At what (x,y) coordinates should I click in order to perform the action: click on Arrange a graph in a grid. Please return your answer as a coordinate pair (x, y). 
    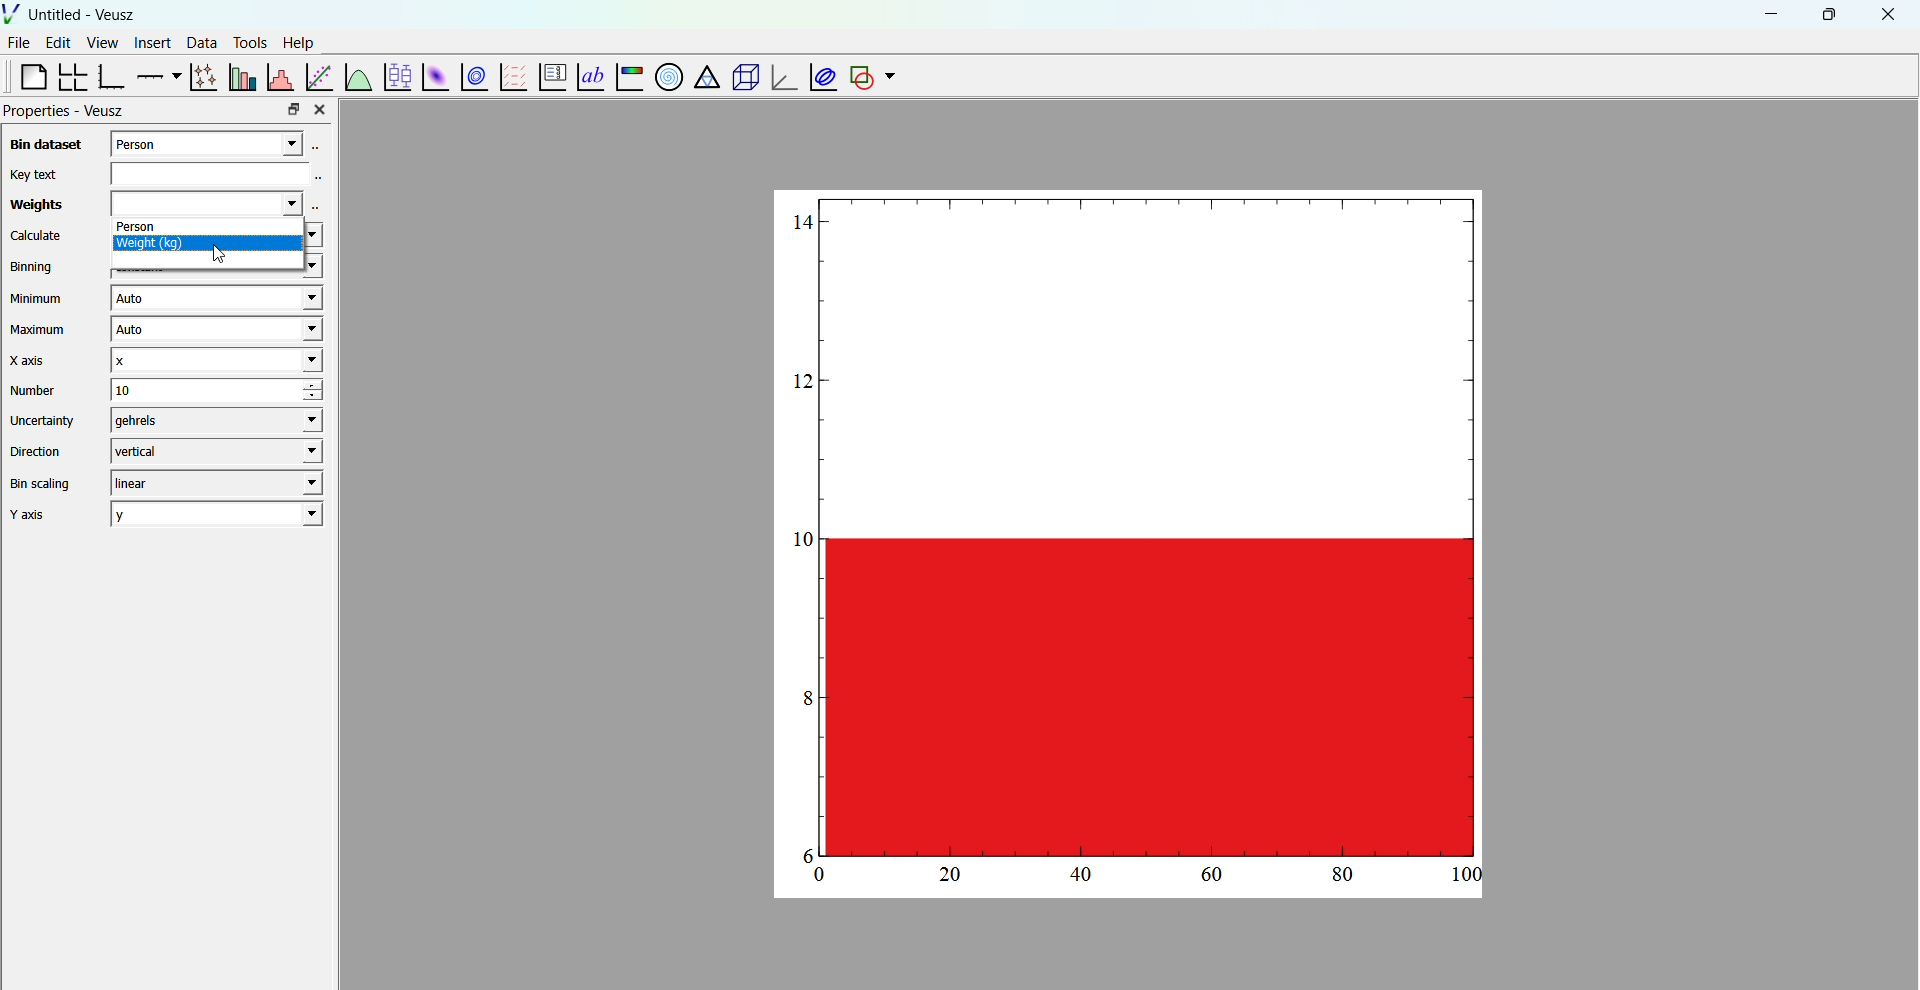
    Looking at the image, I should click on (71, 78).